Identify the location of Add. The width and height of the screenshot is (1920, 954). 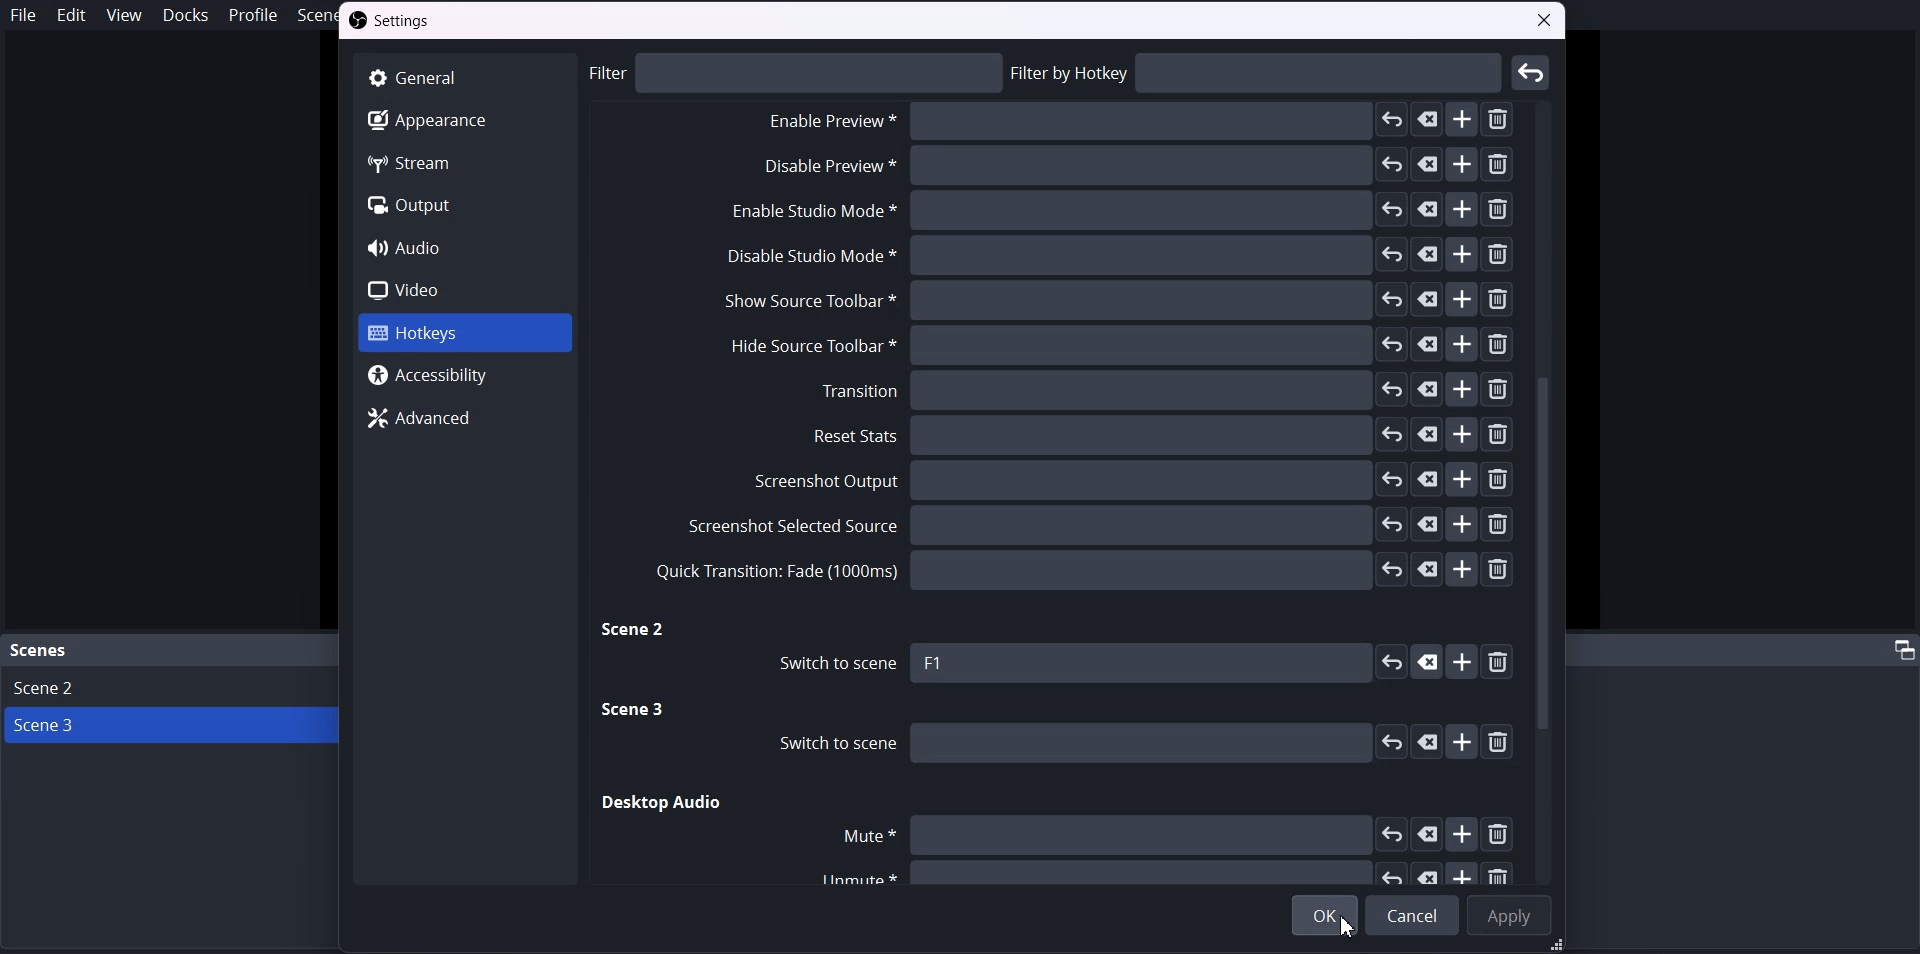
(1464, 662).